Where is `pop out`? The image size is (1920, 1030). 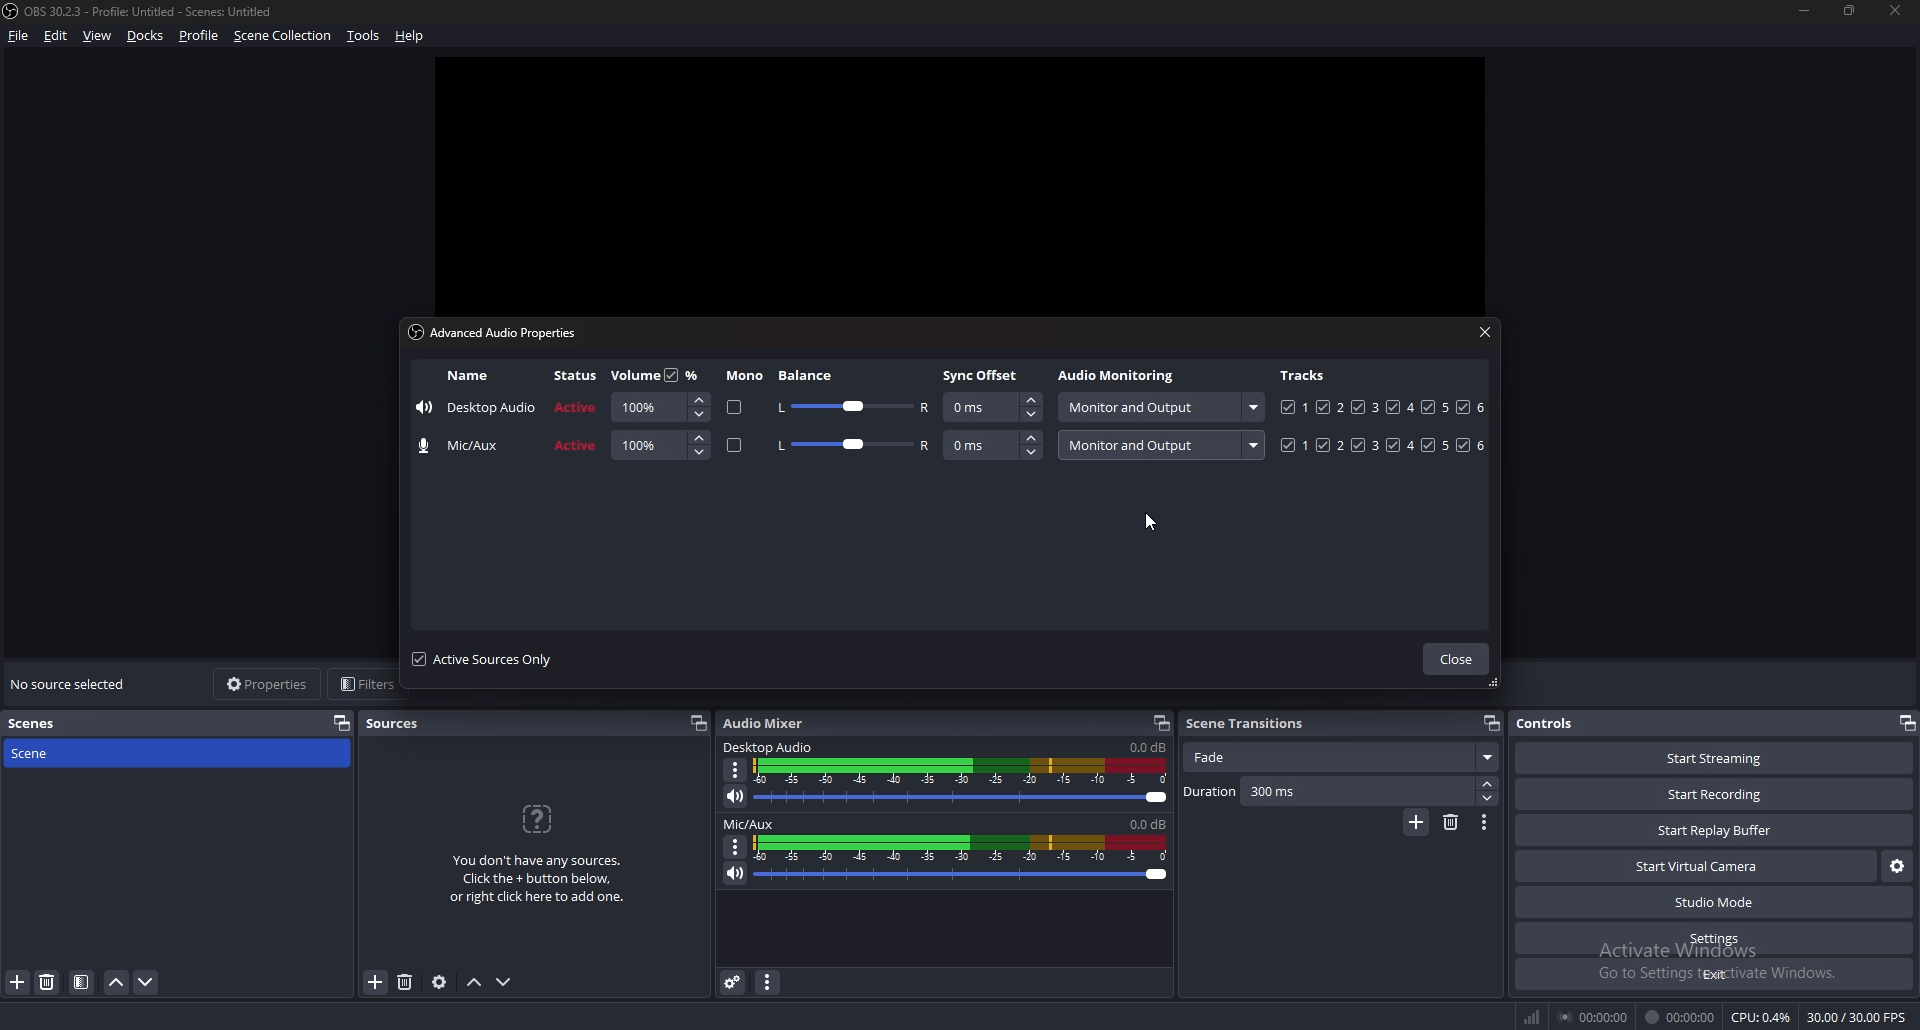 pop out is located at coordinates (341, 723).